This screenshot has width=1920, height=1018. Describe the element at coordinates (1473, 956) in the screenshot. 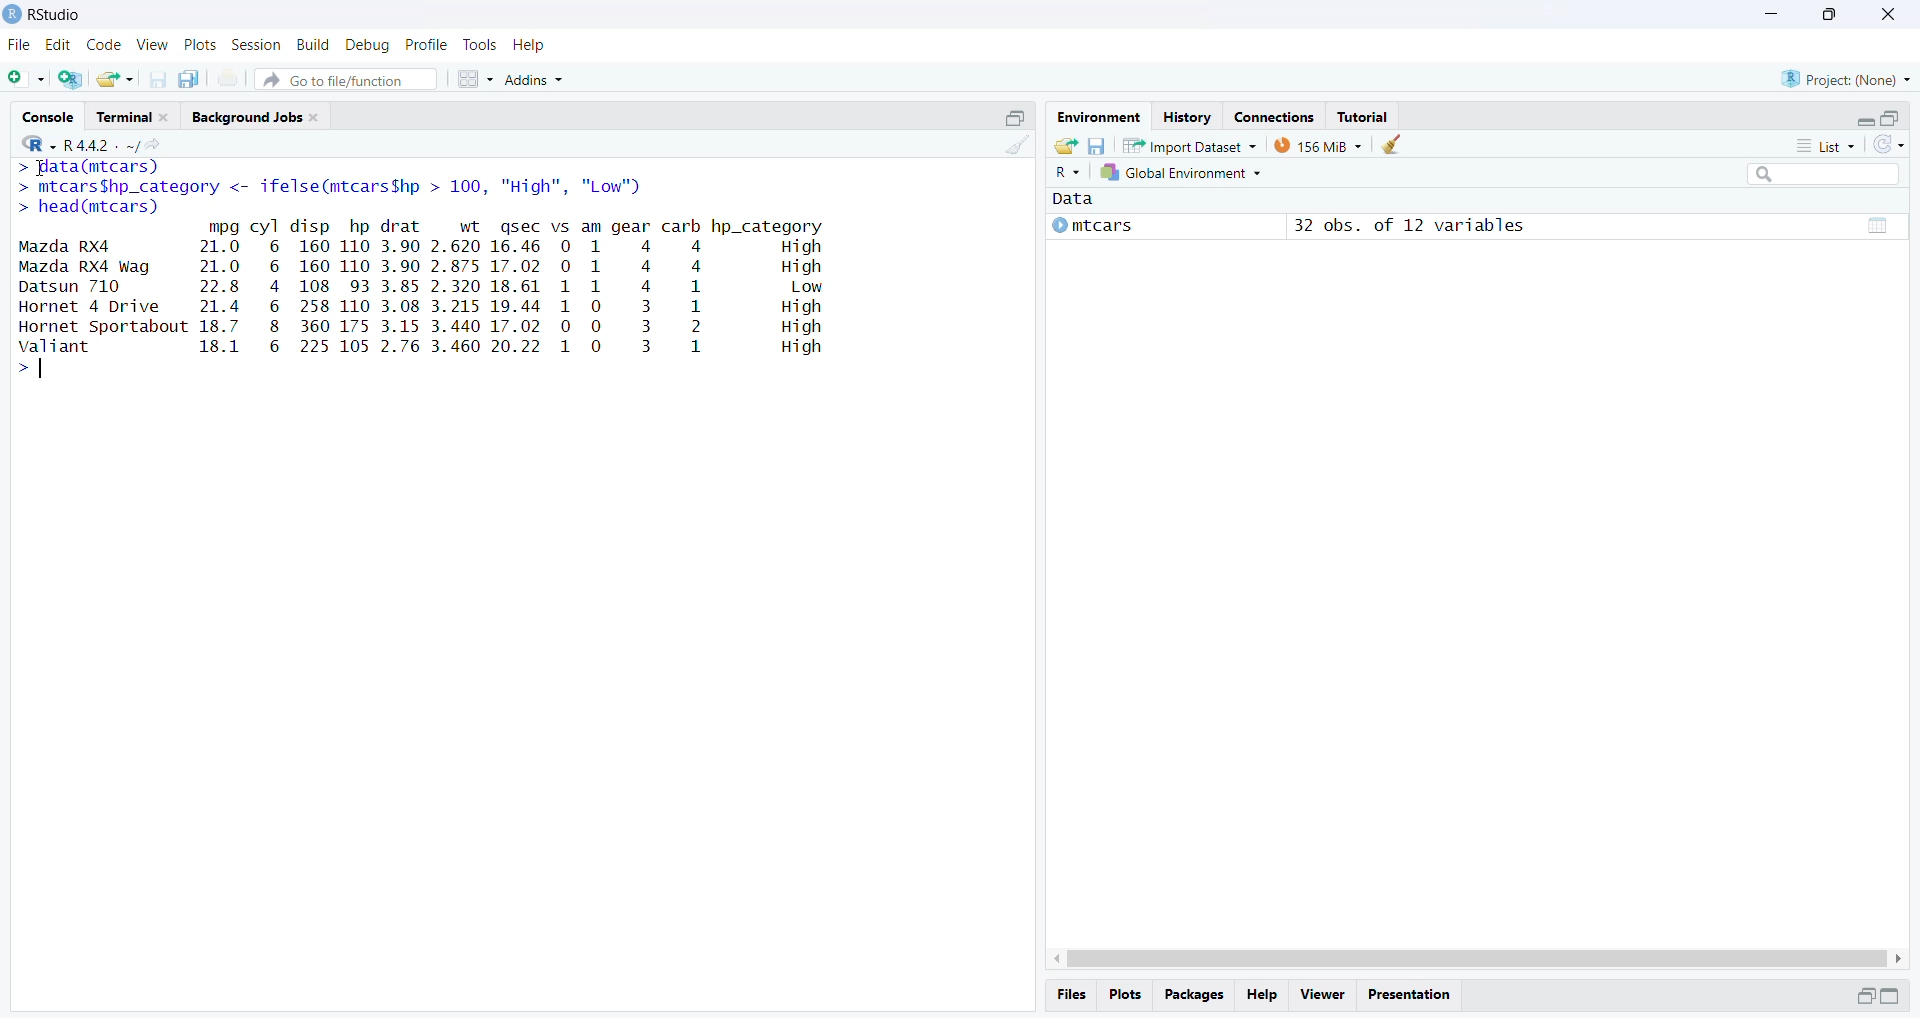

I see `Scrollbar` at that location.